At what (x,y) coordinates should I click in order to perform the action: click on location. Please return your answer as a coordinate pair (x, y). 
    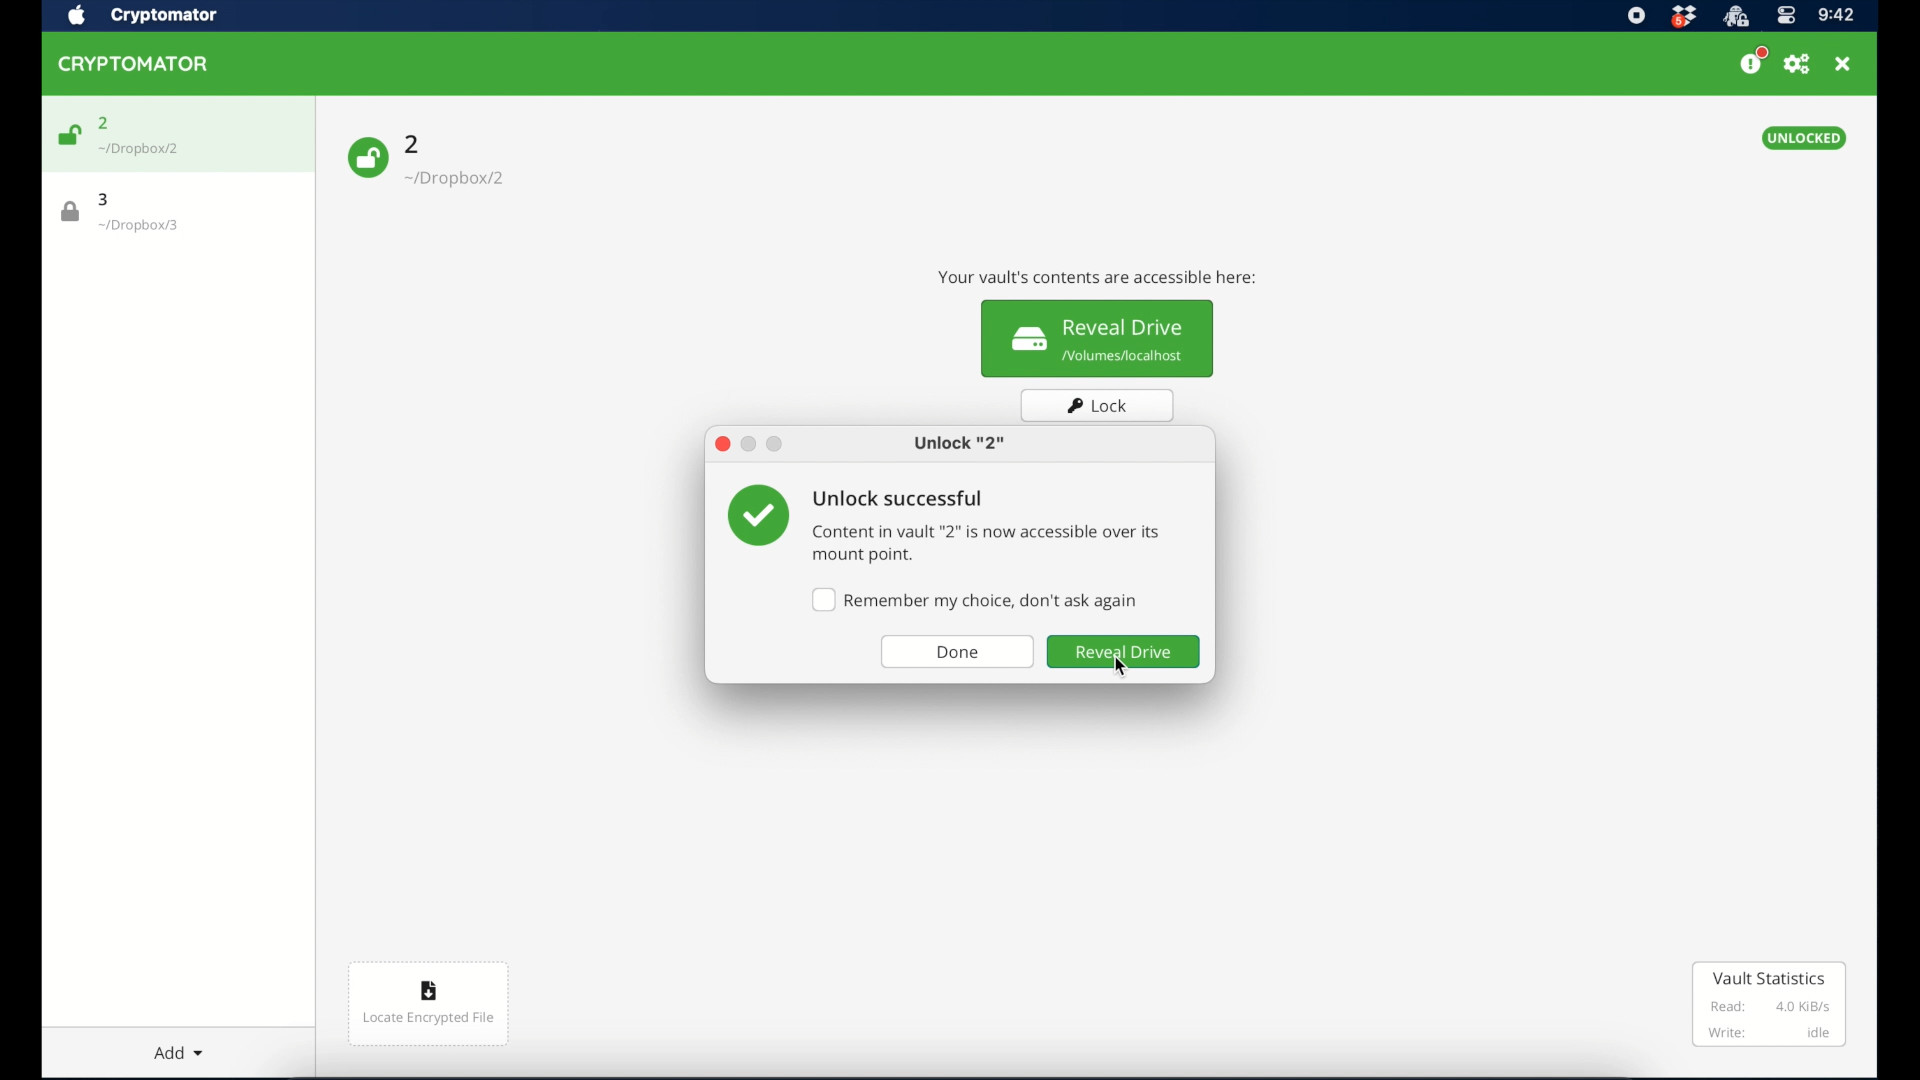
    Looking at the image, I should click on (139, 226).